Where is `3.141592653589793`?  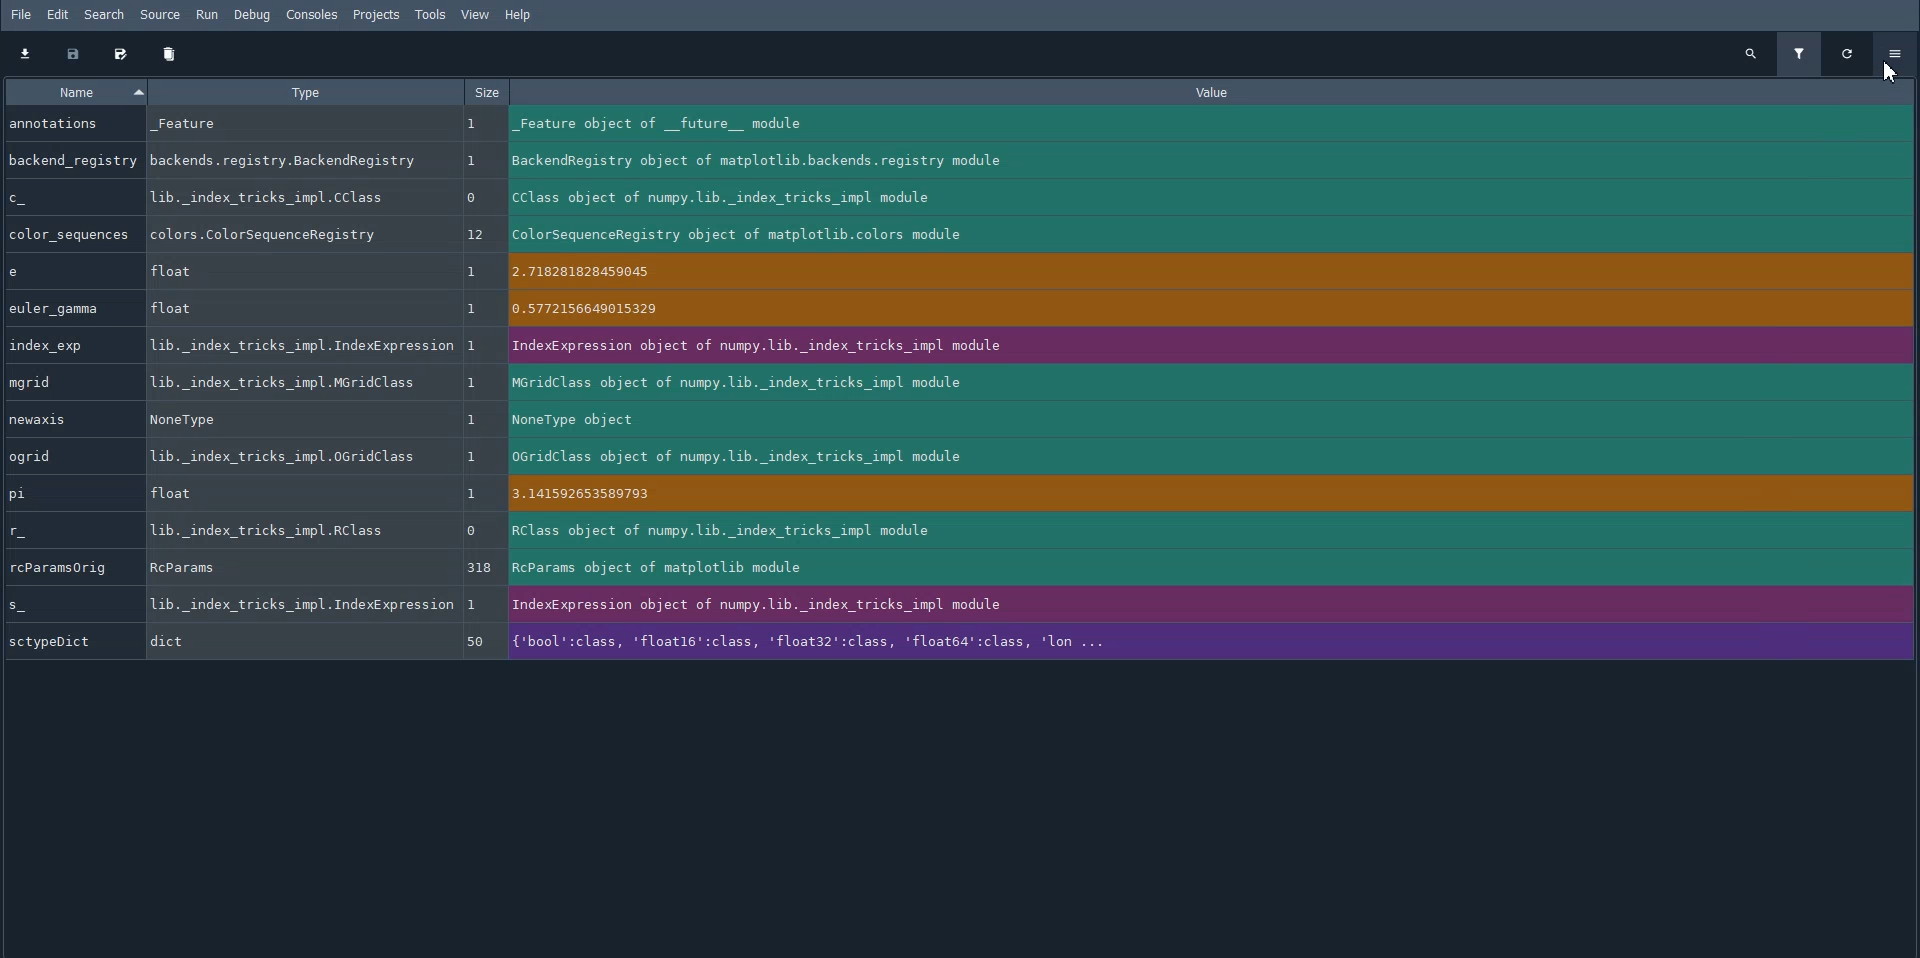 3.141592653589793 is located at coordinates (1216, 497).